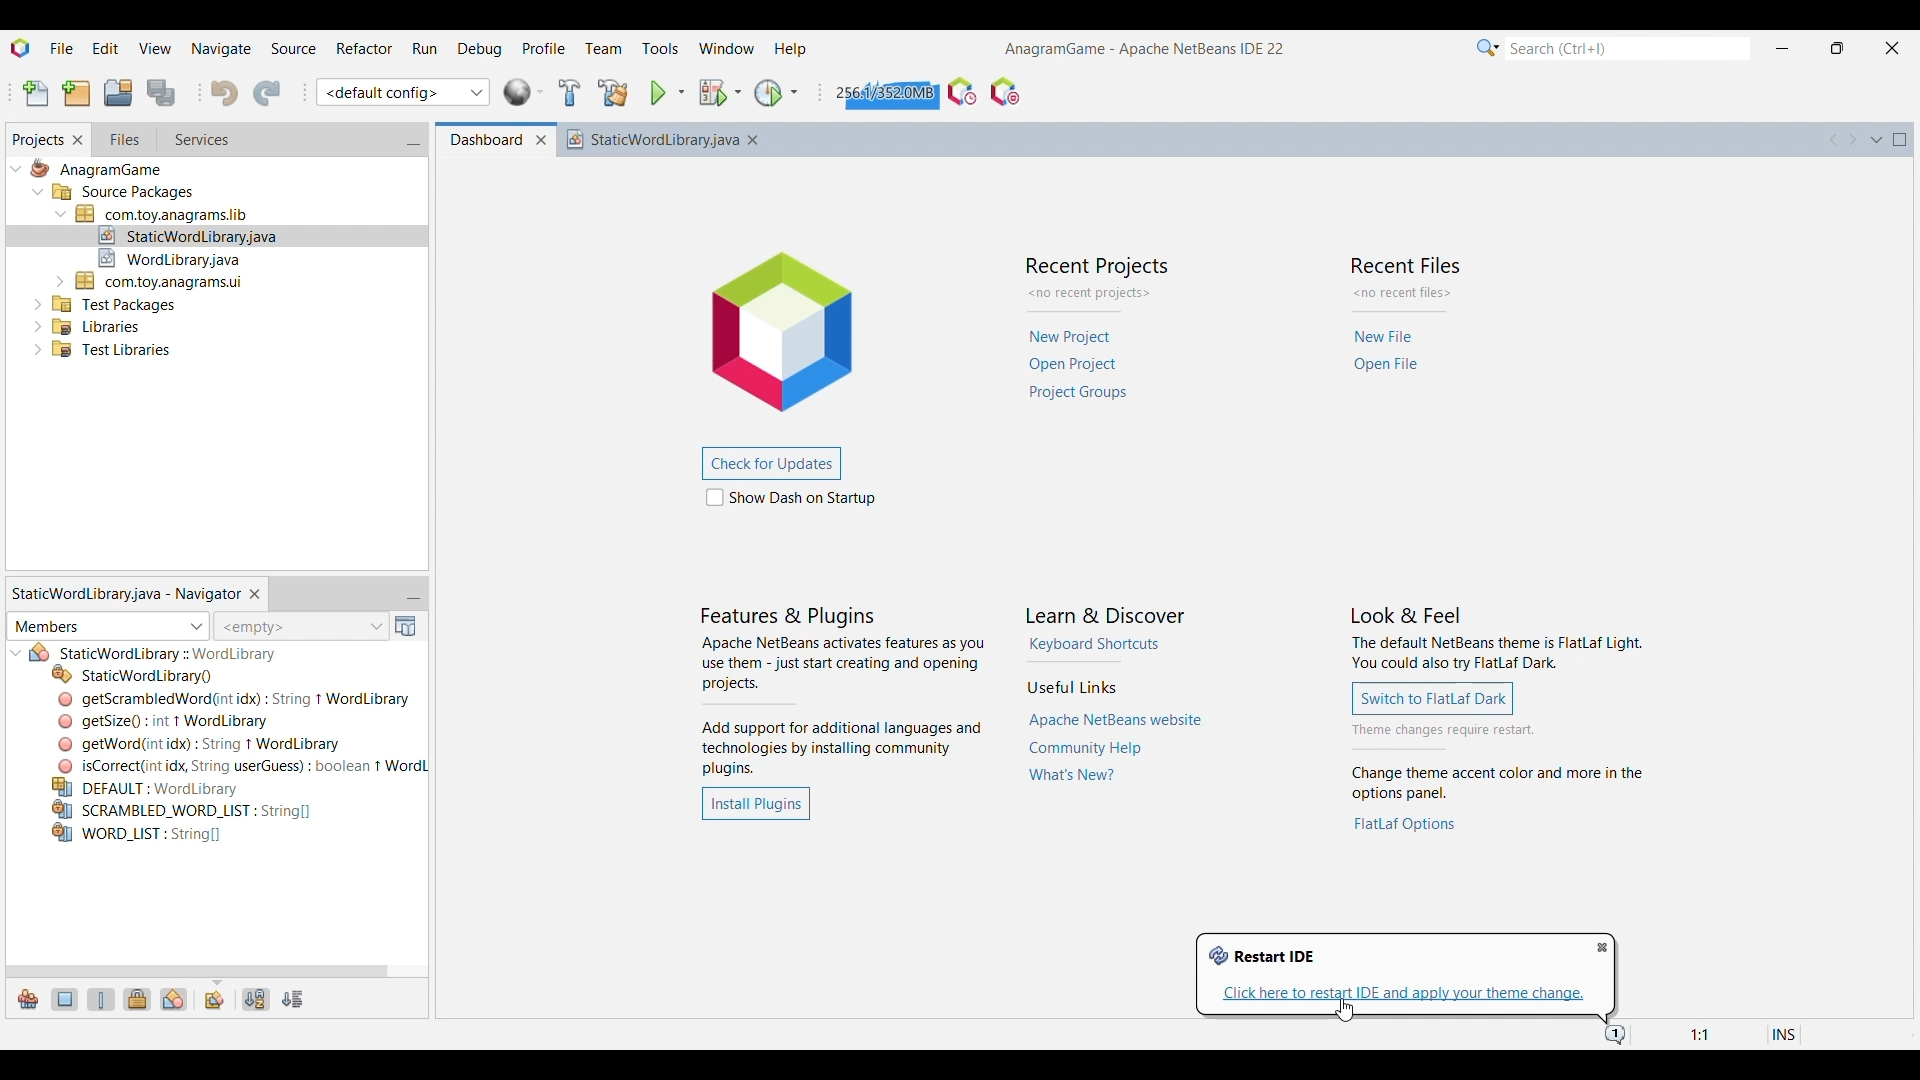 Image resolution: width=1920 pixels, height=1080 pixels. I want to click on , so click(235, 699).